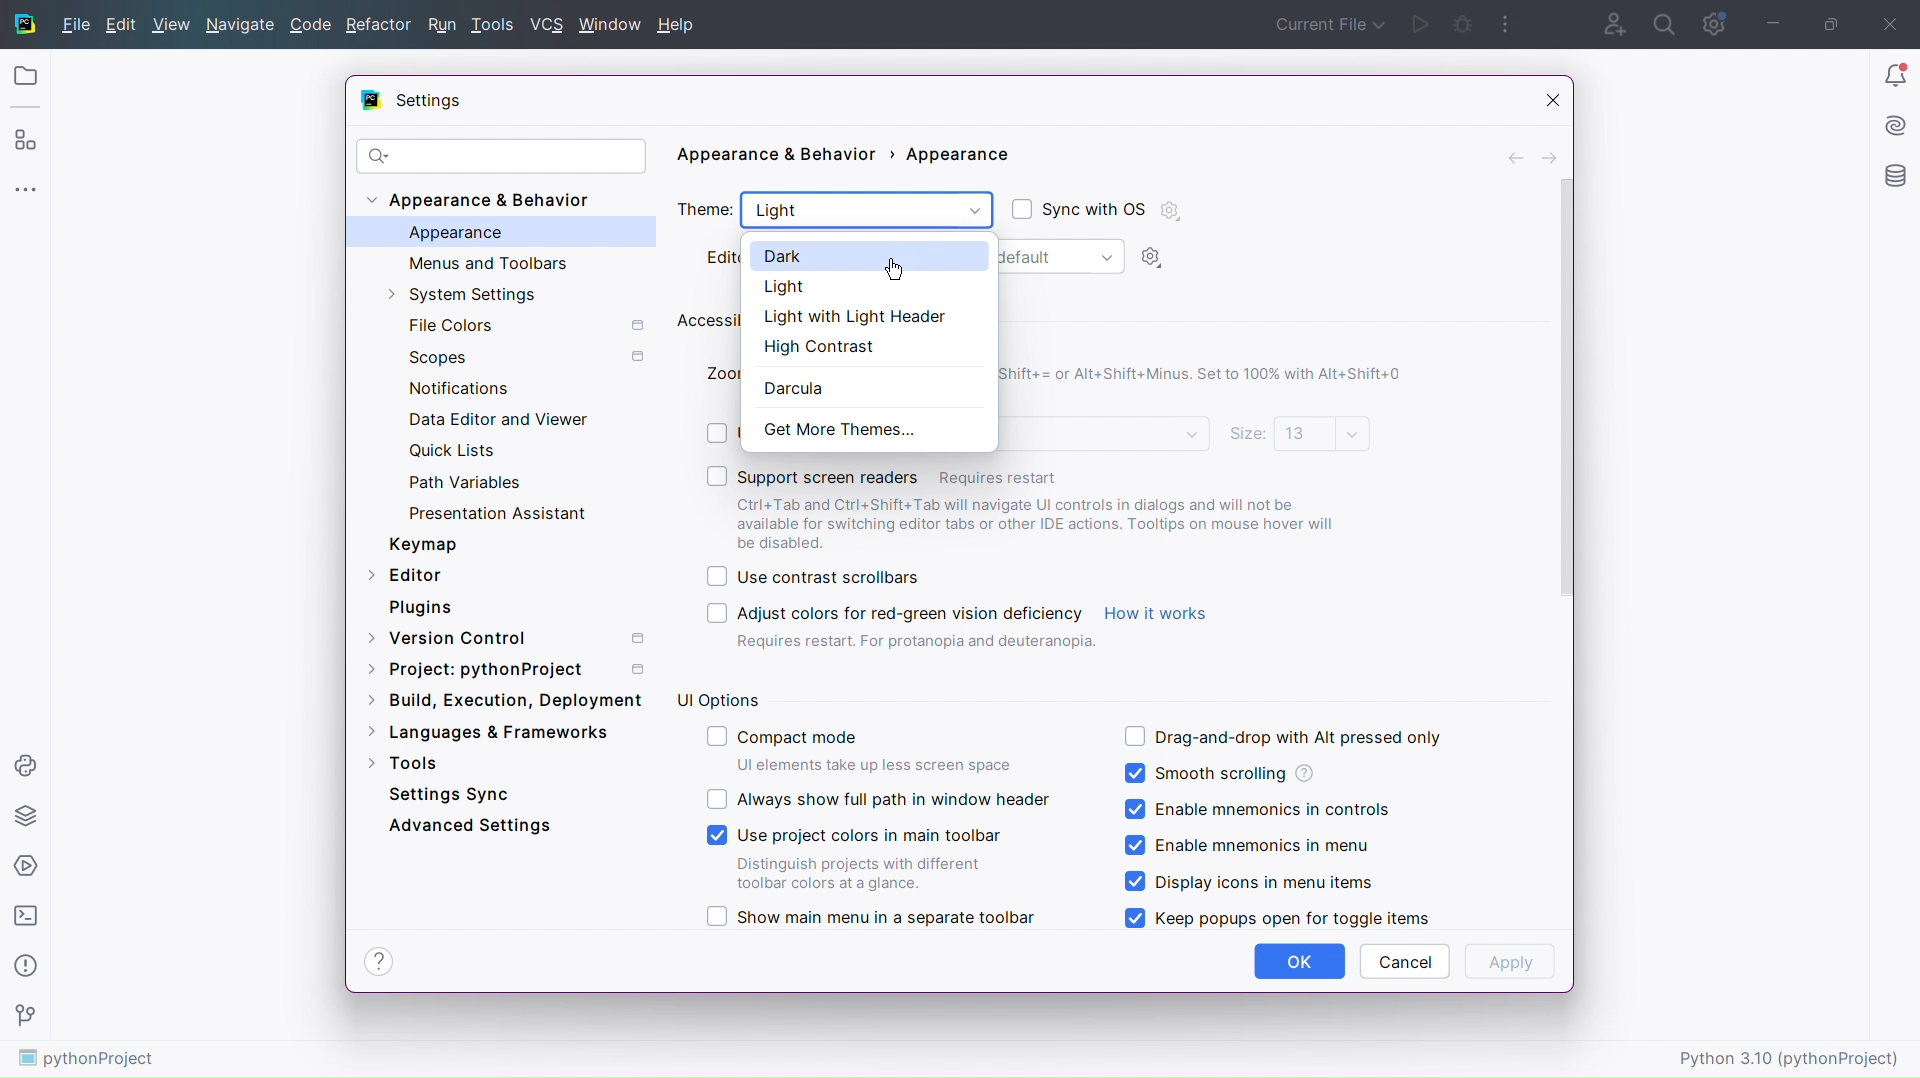 Image resolution: width=1920 pixels, height=1078 pixels. I want to click on Display icons in menu items, so click(1249, 881).